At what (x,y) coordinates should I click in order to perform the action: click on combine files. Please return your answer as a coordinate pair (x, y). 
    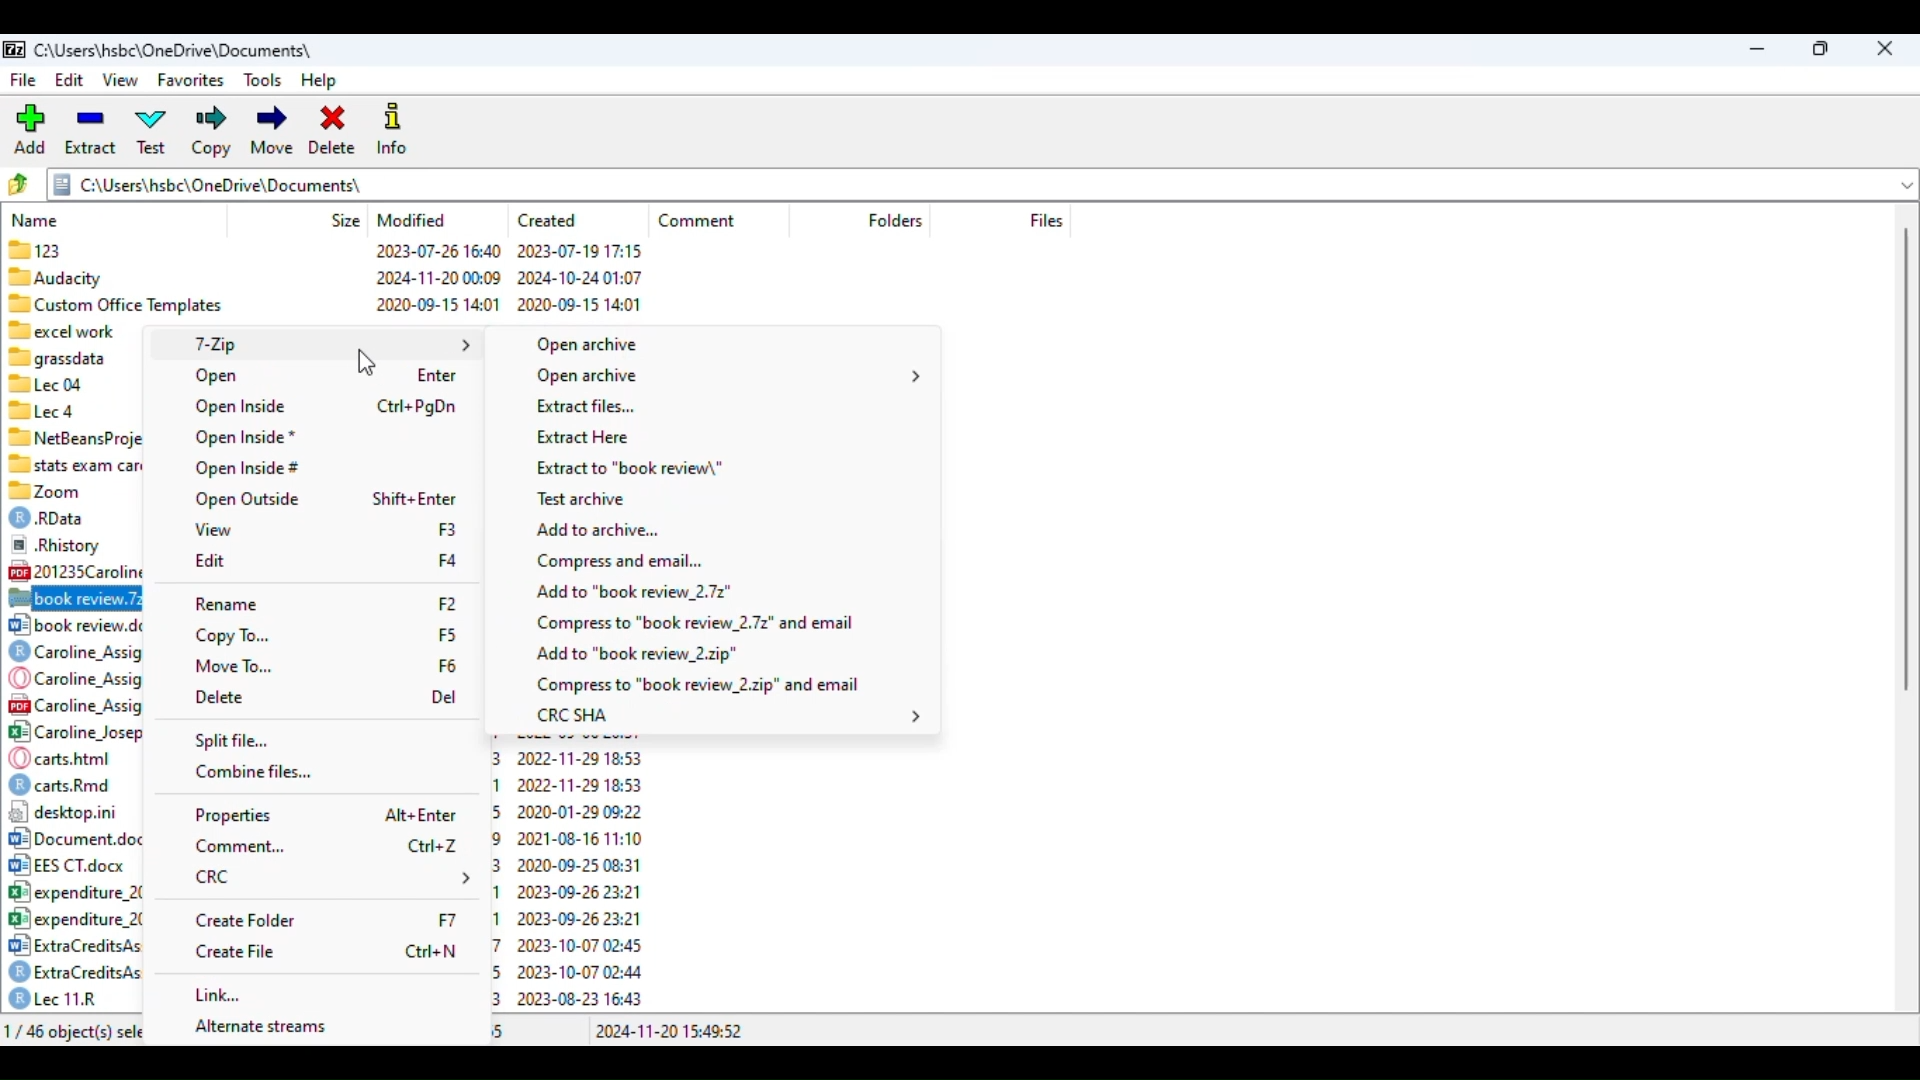
    Looking at the image, I should click on (253, 773).